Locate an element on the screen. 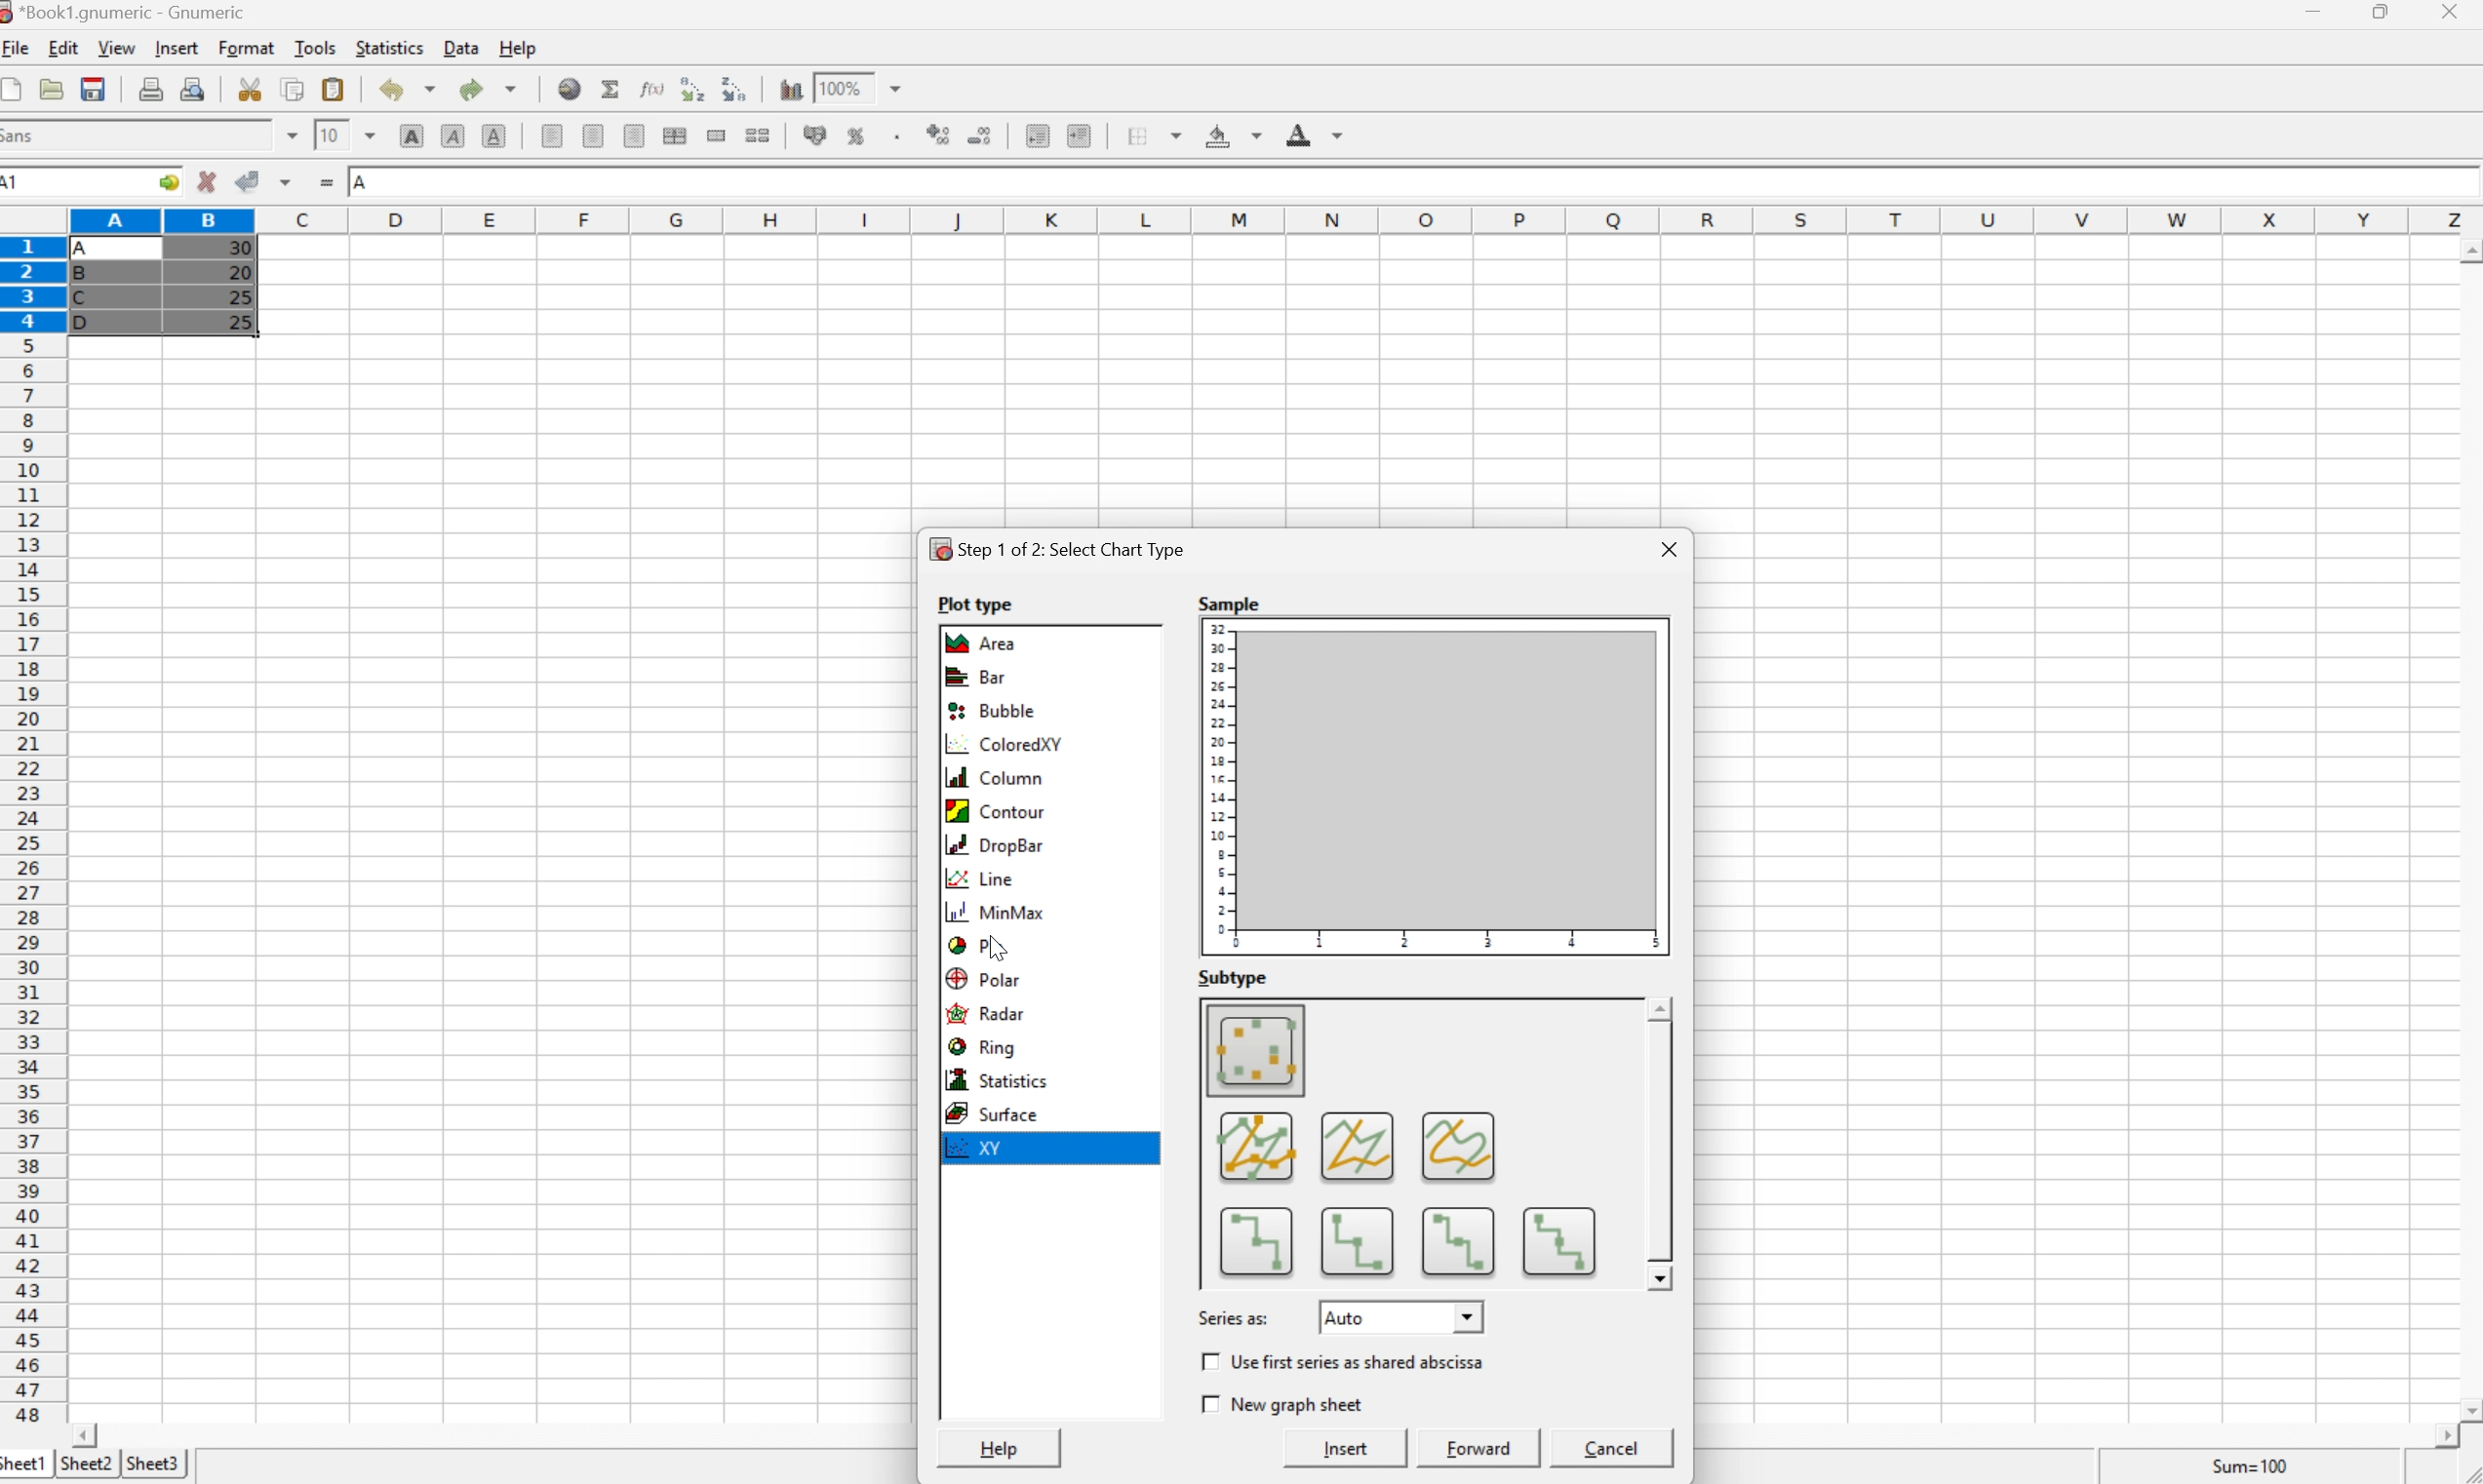 This screenshot has width=2483, height=1484. Accept changes in multiple cells is located at coordinates (287, 179).